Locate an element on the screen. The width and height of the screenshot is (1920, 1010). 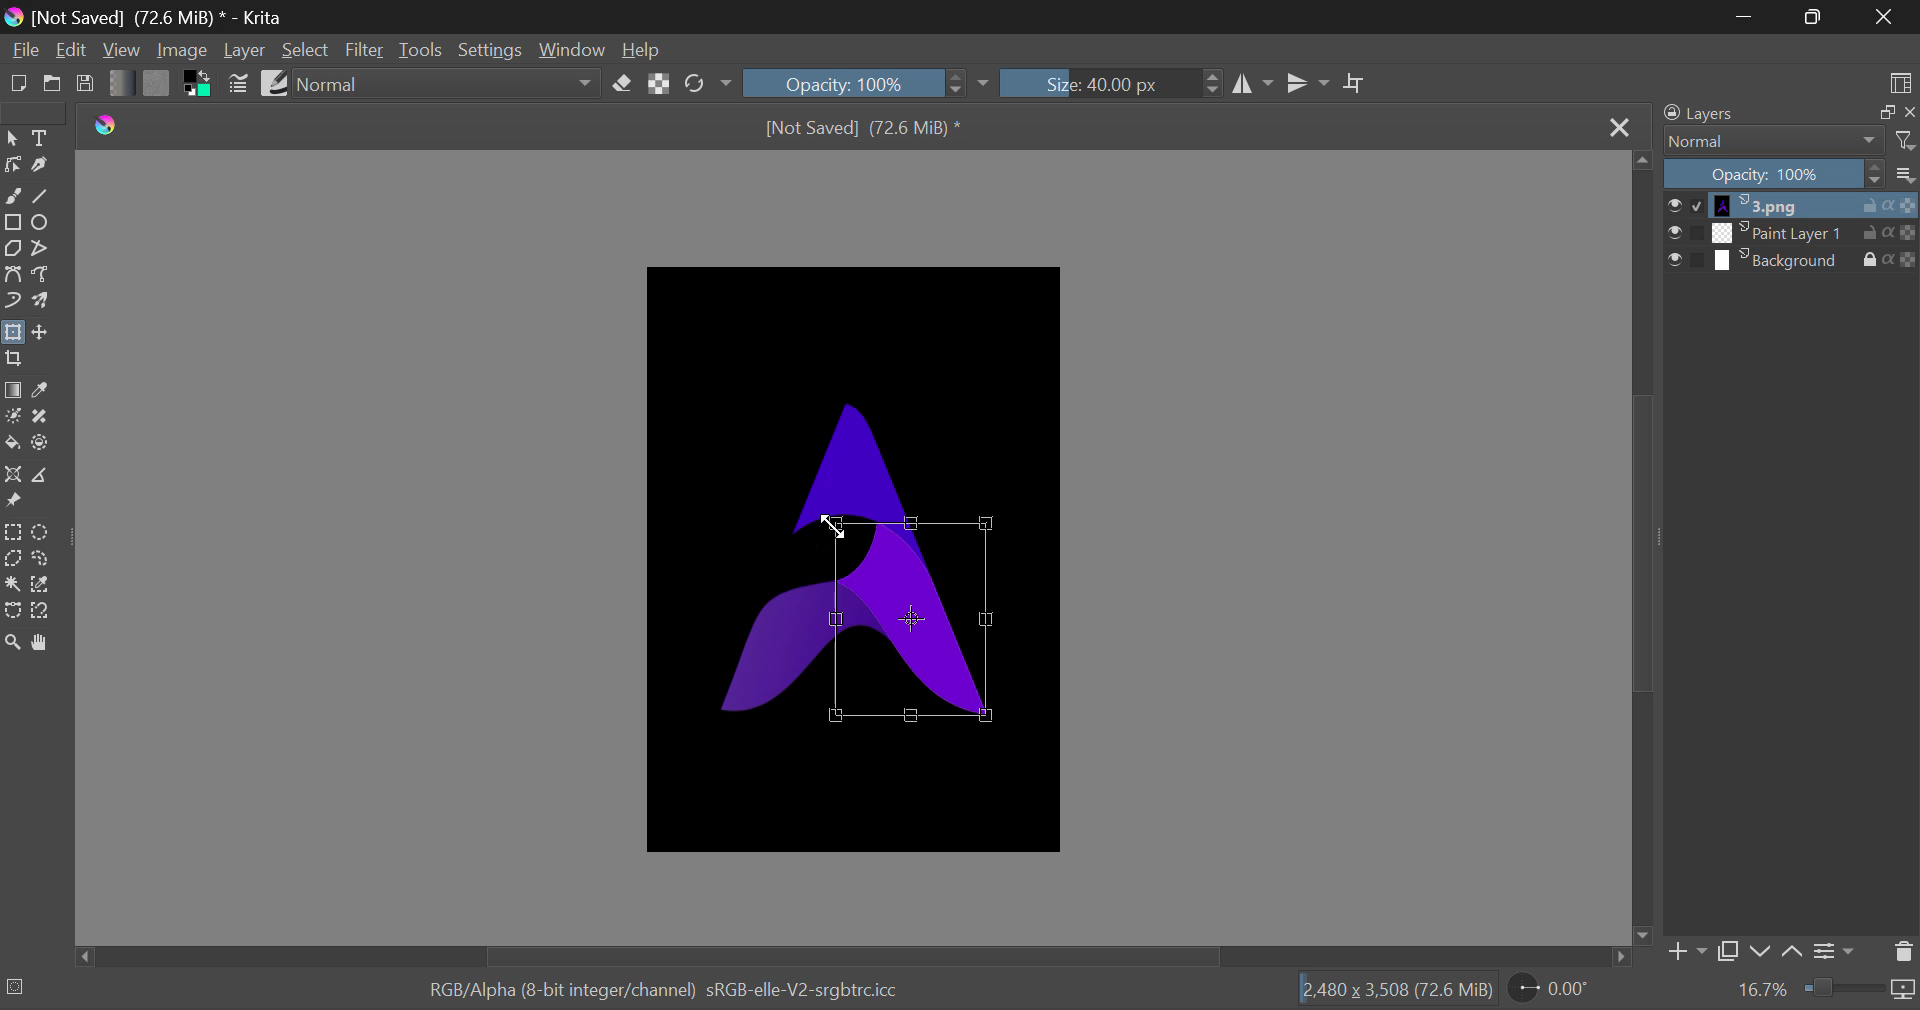
Pattern is located at coordinates (156, 82).